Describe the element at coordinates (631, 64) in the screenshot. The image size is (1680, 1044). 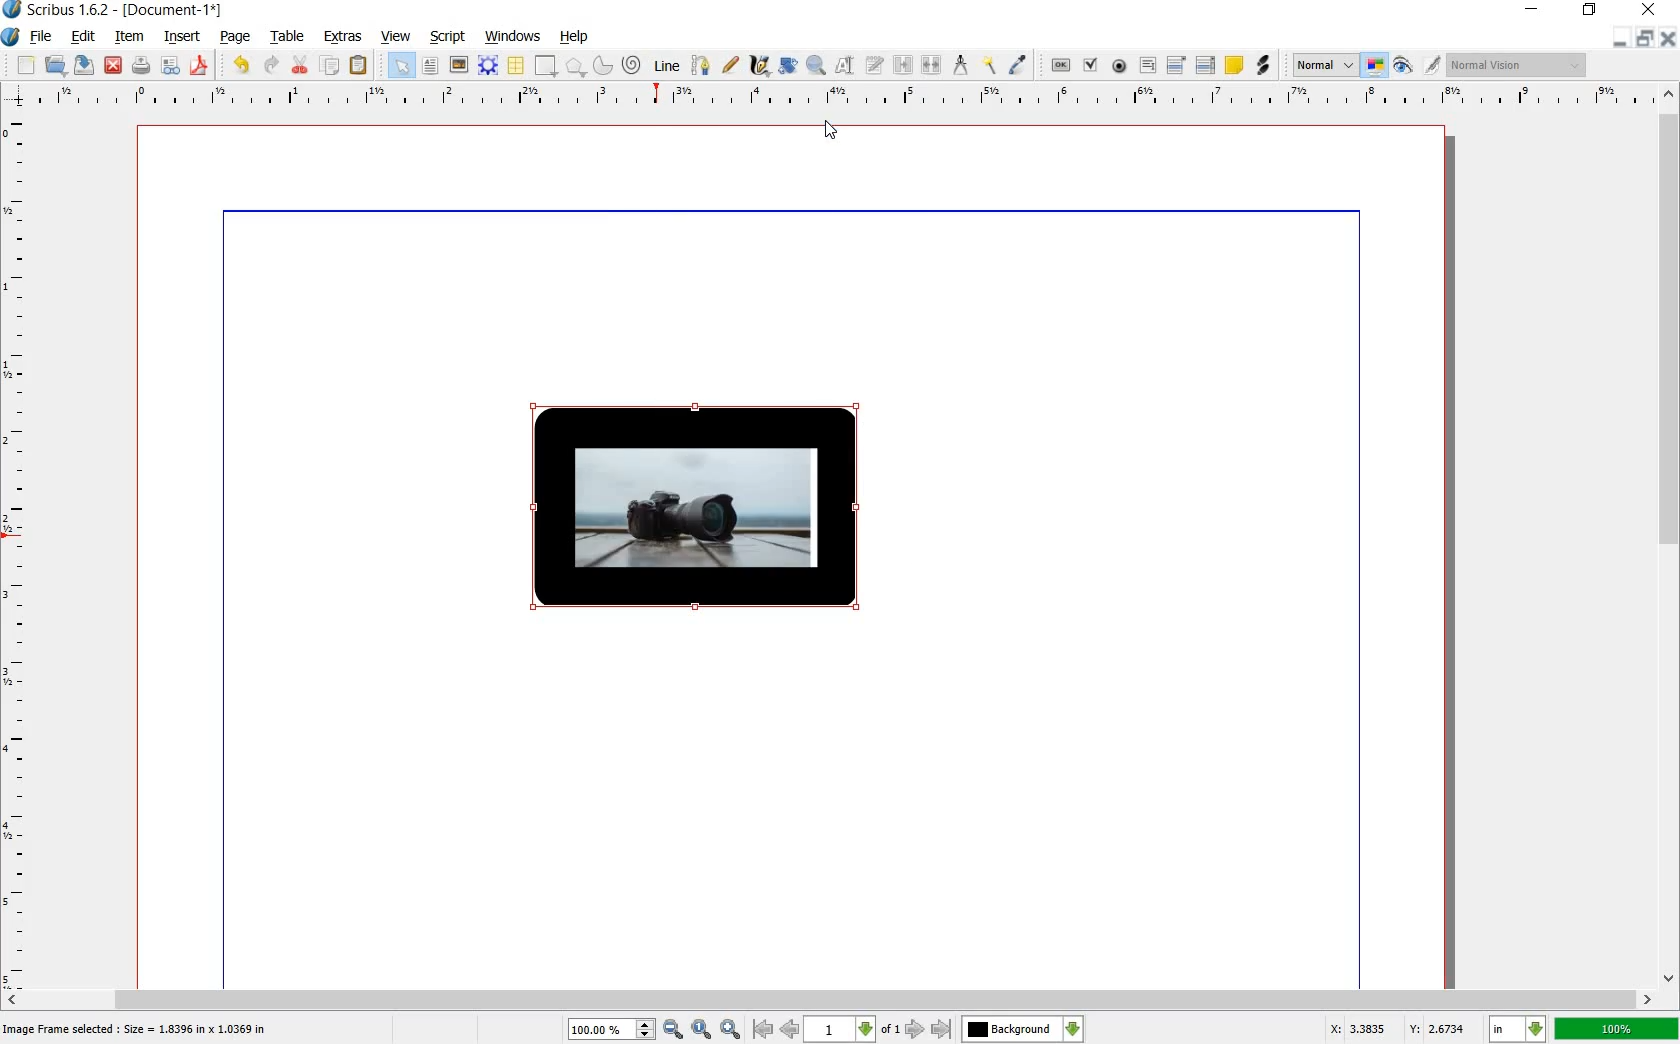
I see `spiral` at that location.